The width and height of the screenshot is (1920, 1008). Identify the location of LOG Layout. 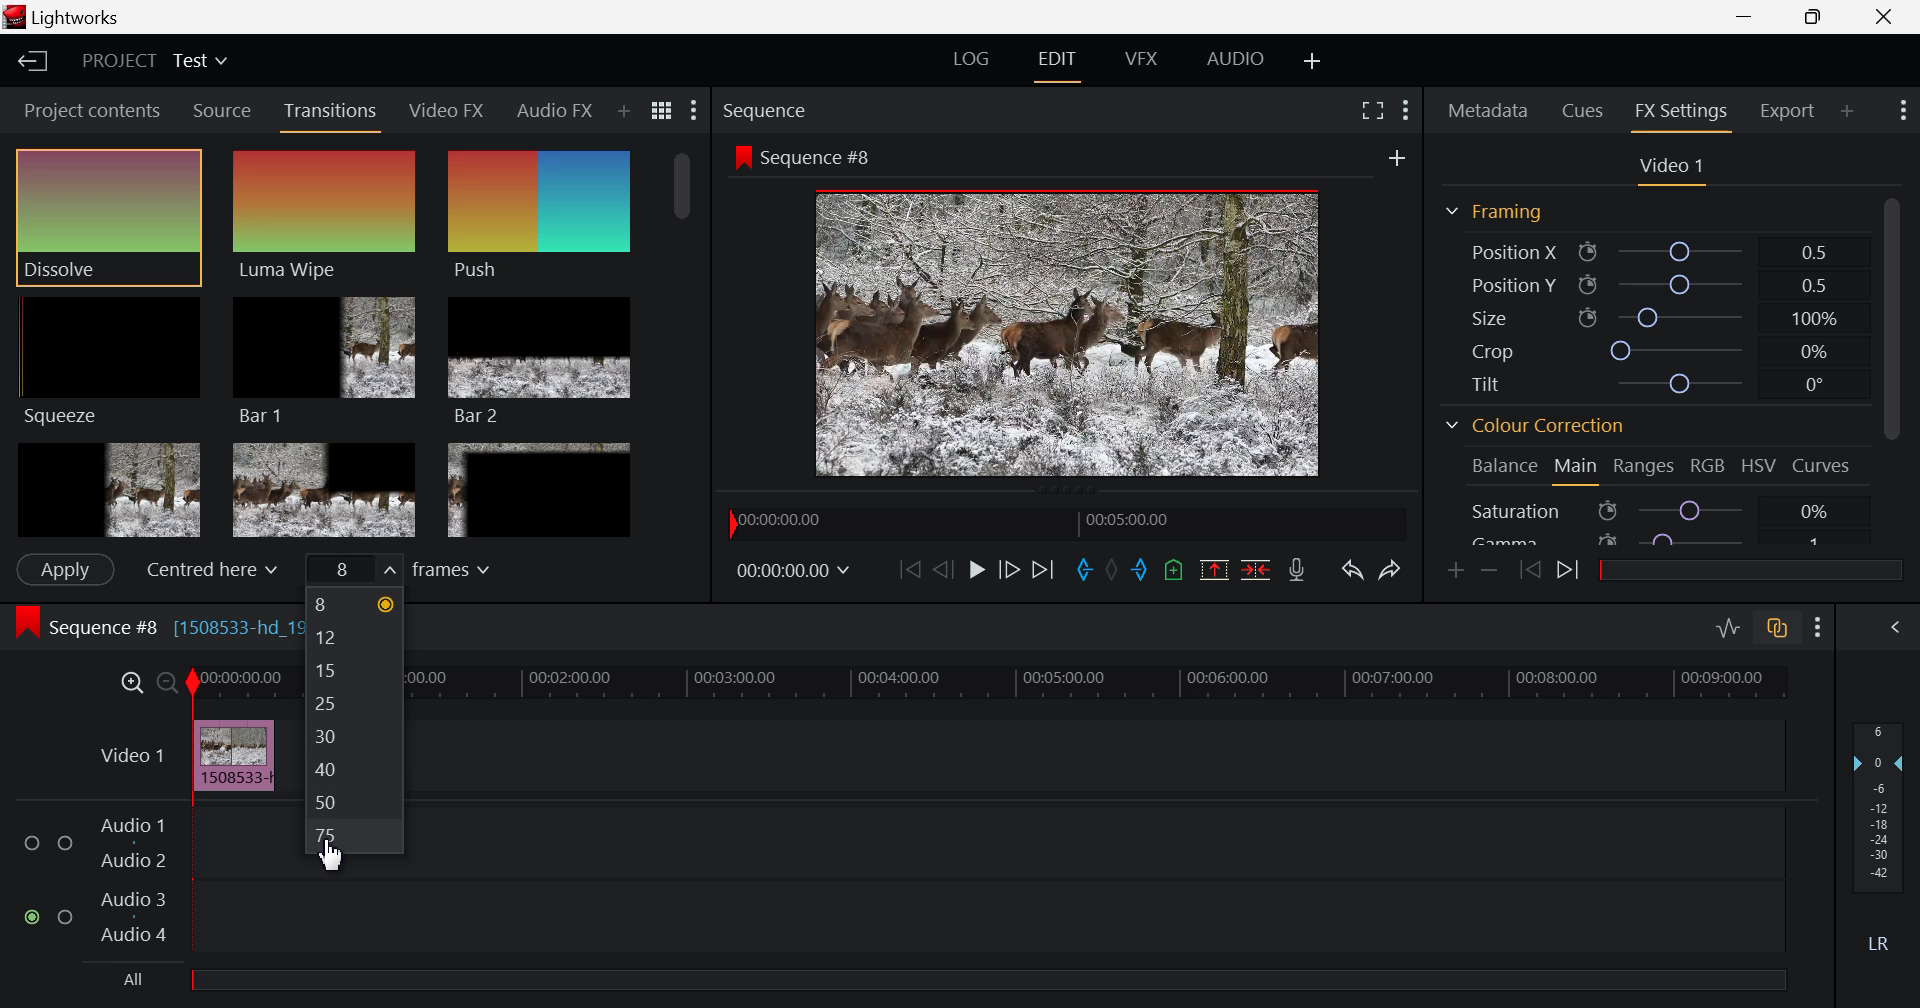
(974, 59).